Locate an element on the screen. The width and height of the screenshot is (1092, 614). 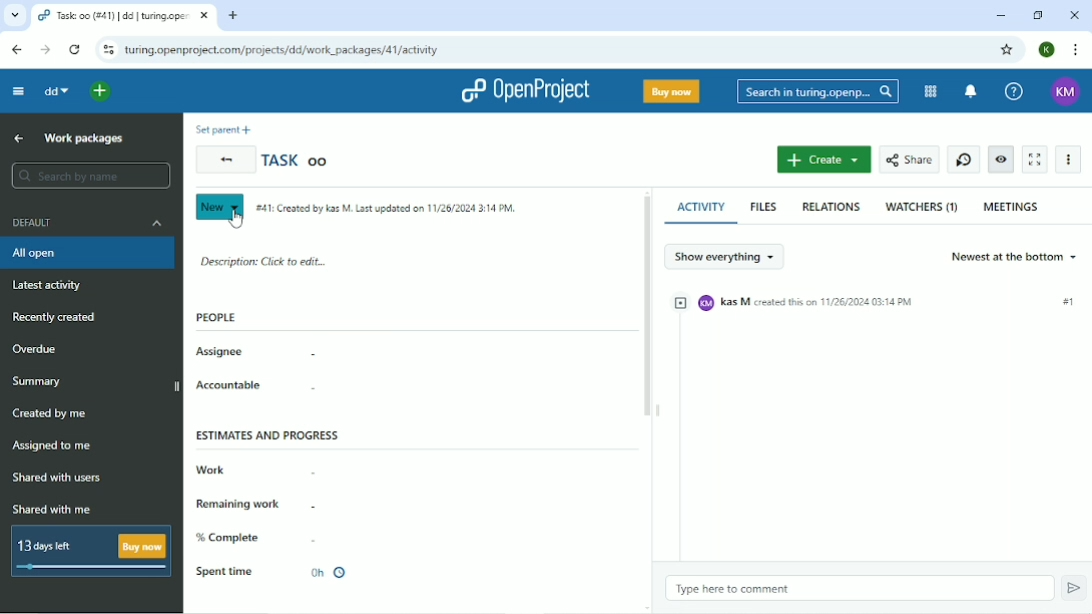
13 days left Buy now is located at coordinates (90, 551).